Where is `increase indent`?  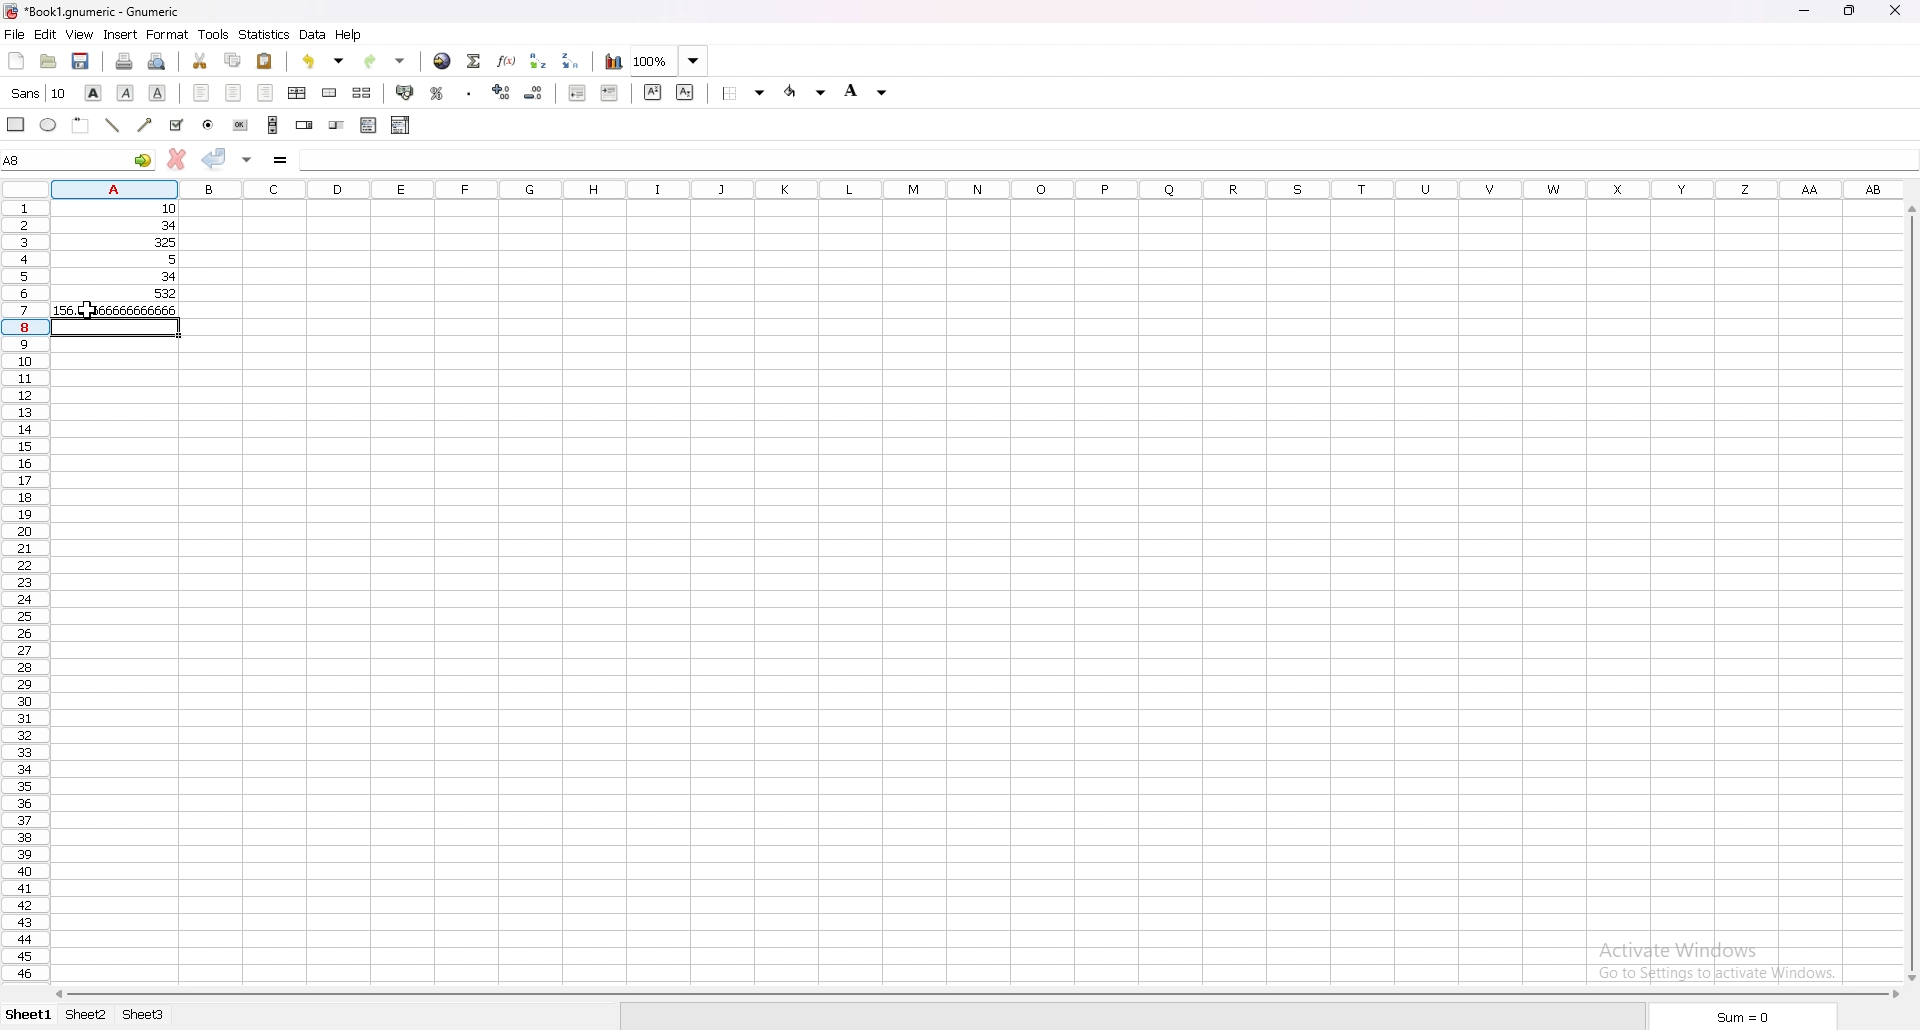
increase indent is located at coordinates (608, 92).